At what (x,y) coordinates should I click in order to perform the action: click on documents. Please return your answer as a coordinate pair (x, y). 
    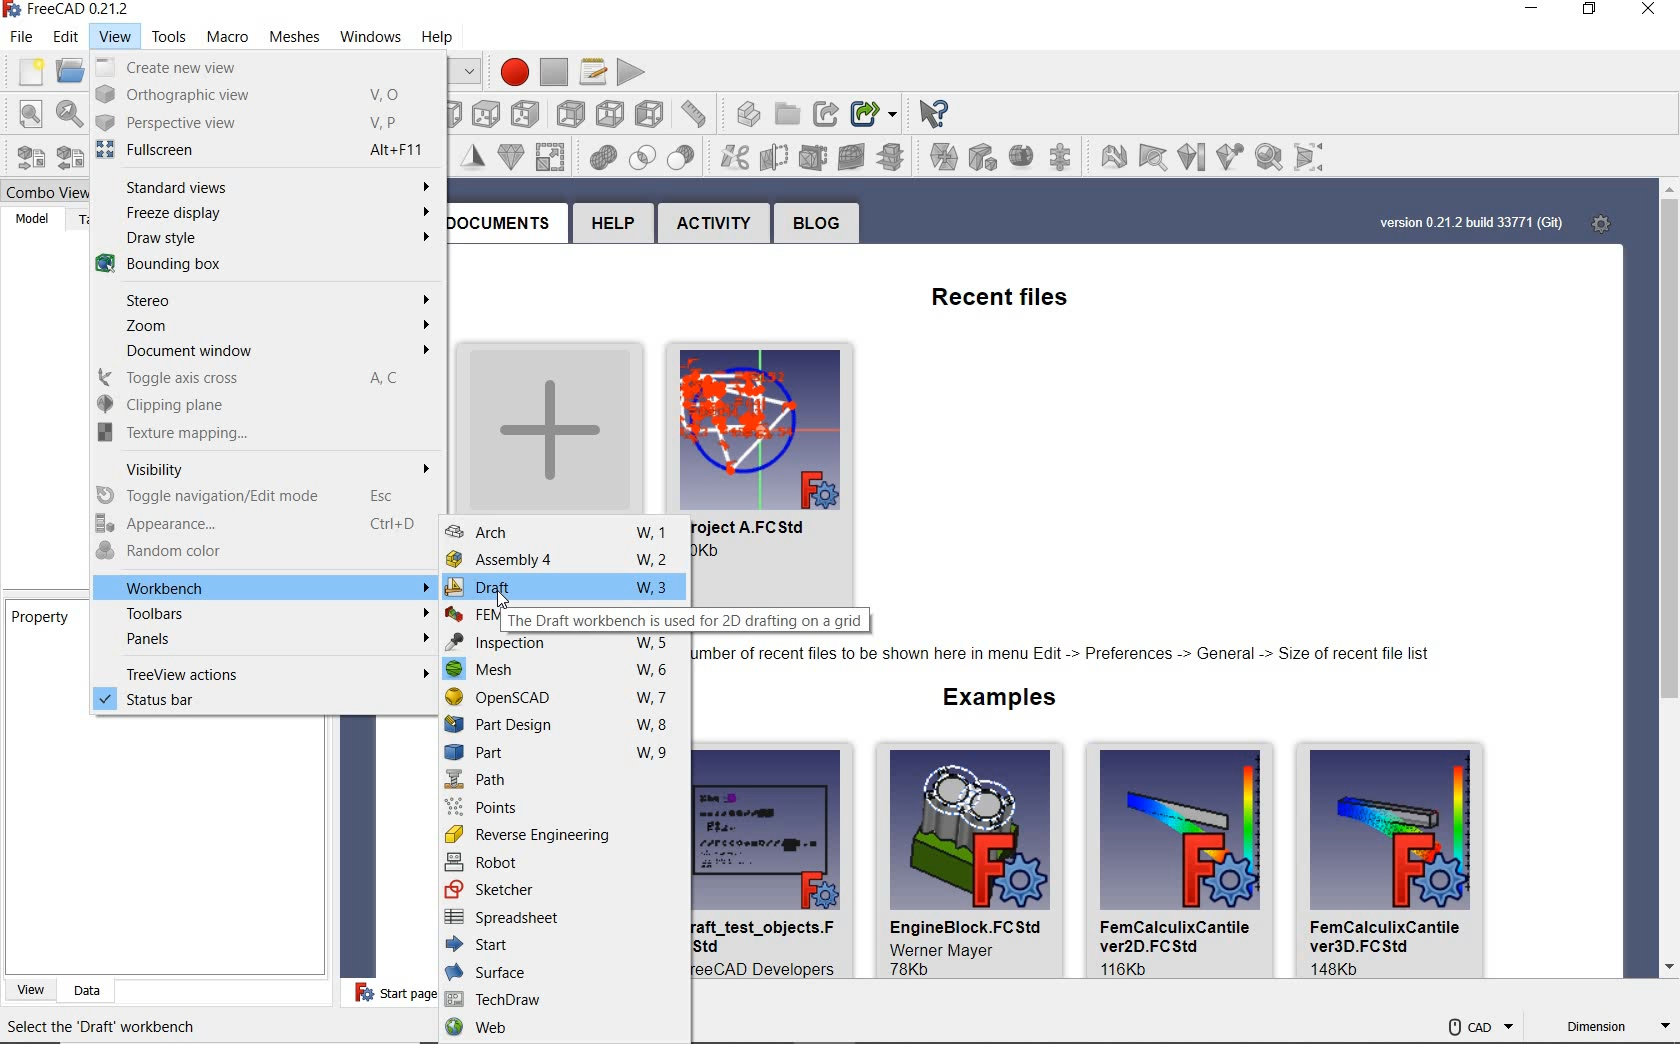
    Looking at the image, I should click on (502, 222).